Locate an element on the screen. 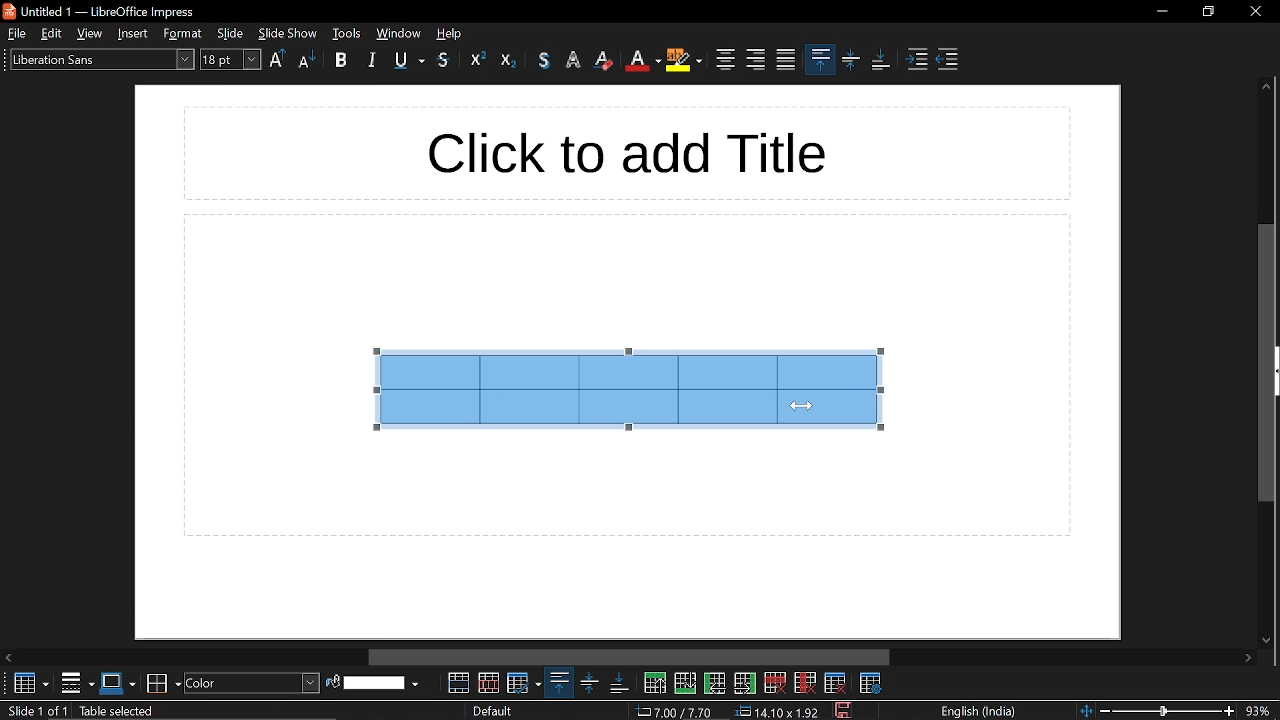 This screenshot has height=720, width=1280. expand sidebar is located at coordinates (1275, 370).